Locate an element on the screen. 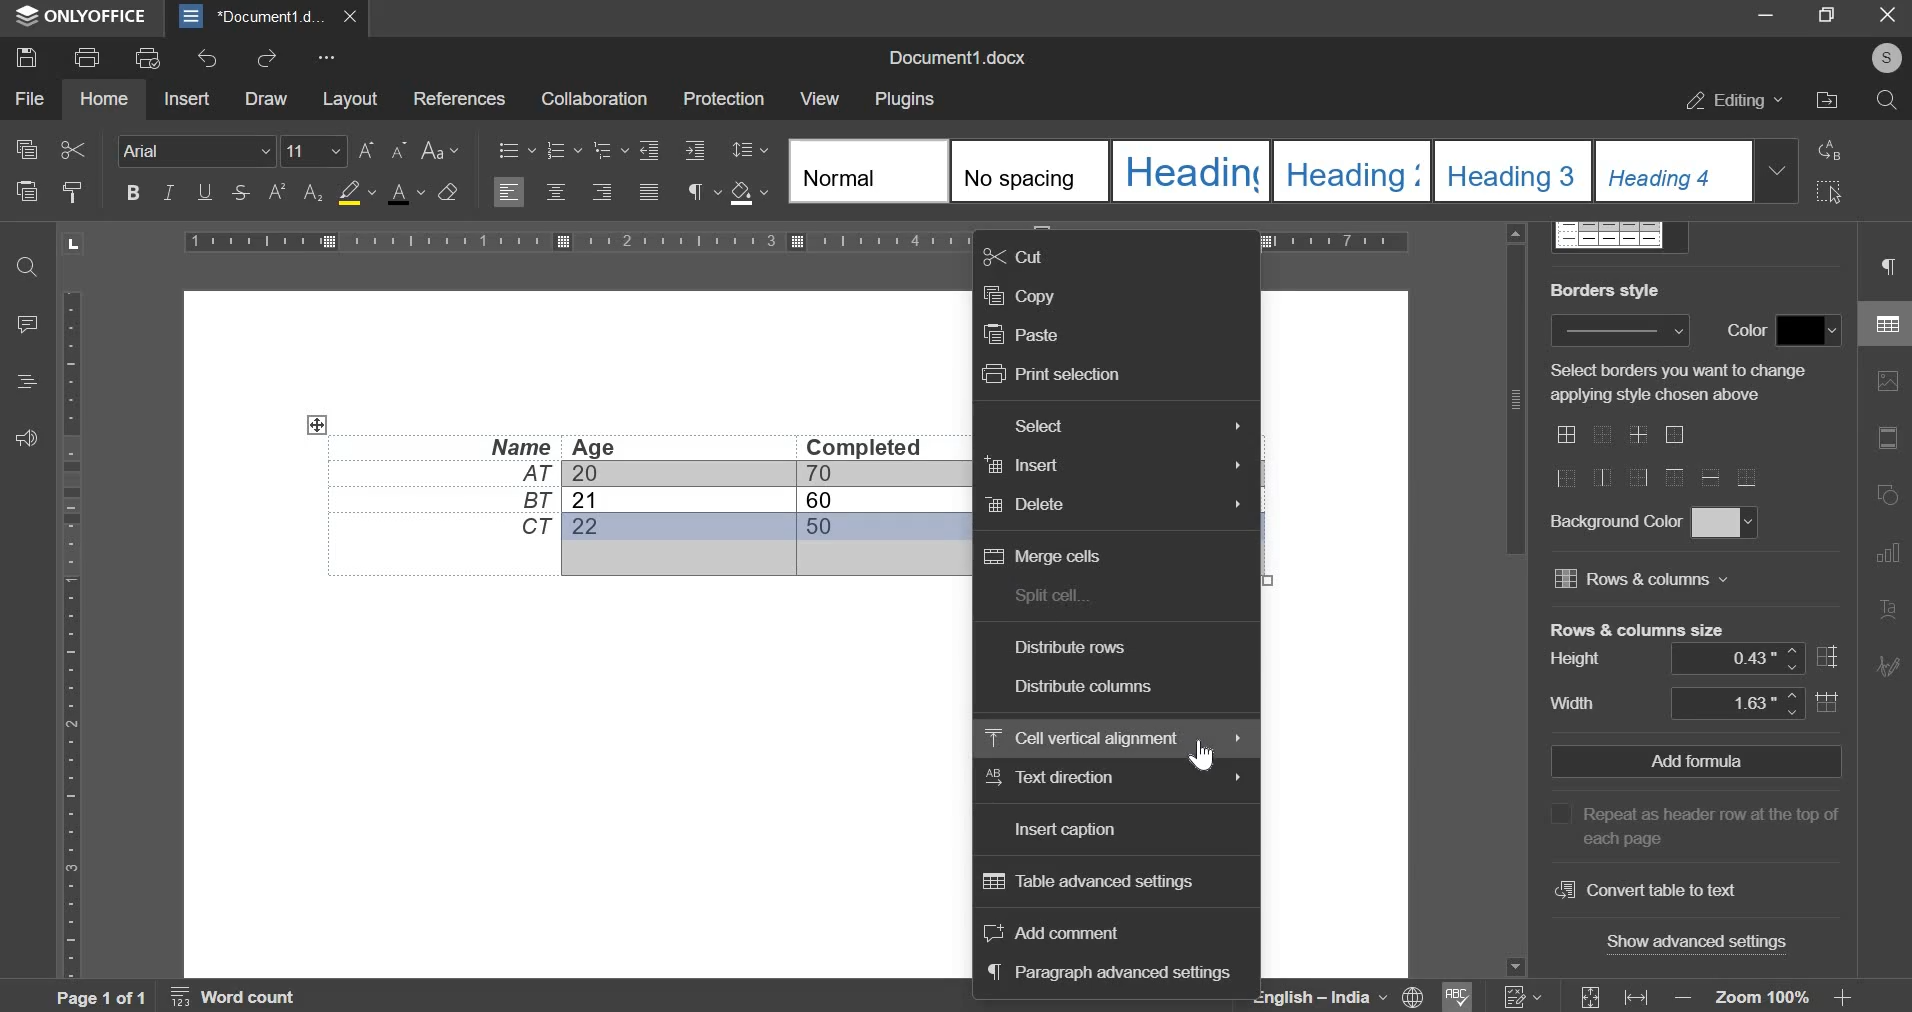 This screenshot has width=1912, height=1012. align right is located at coordinates (602, 192).